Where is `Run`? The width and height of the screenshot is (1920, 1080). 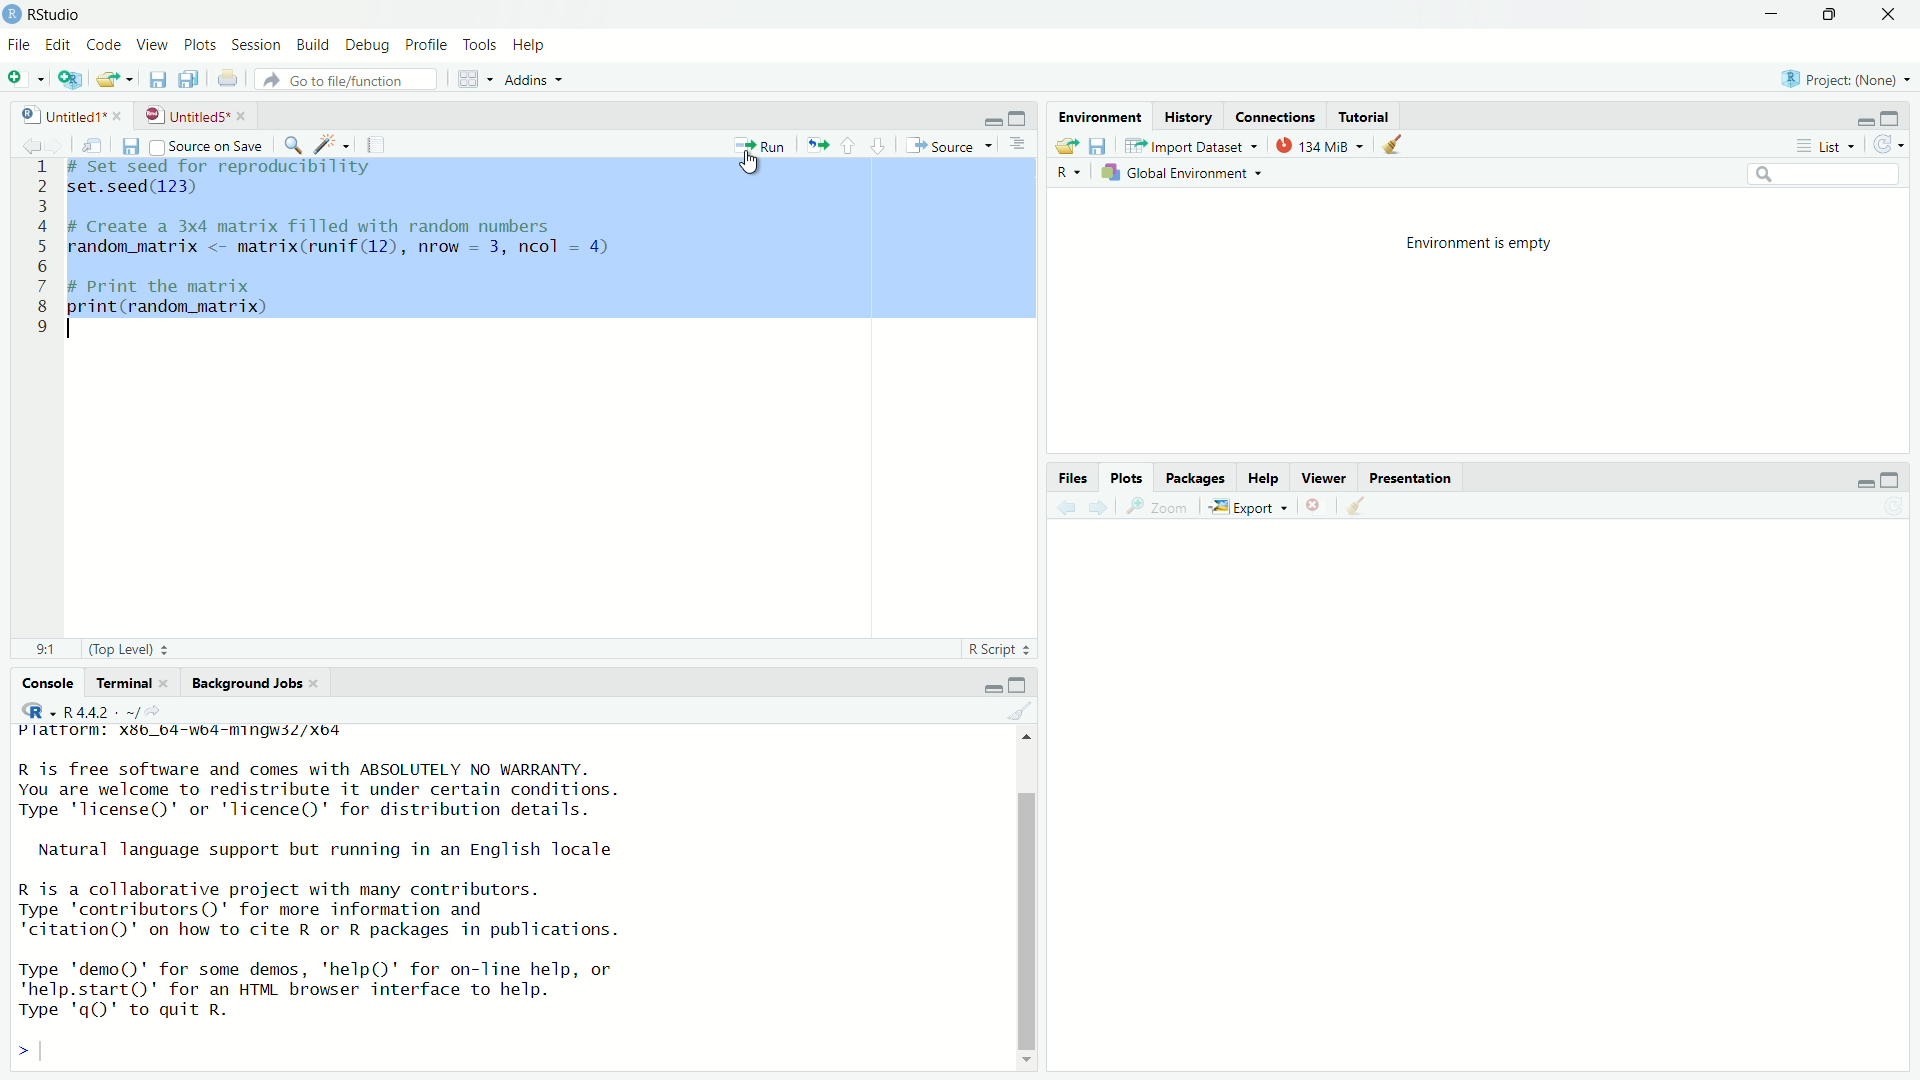 Run is located at coordinates (760, 146).